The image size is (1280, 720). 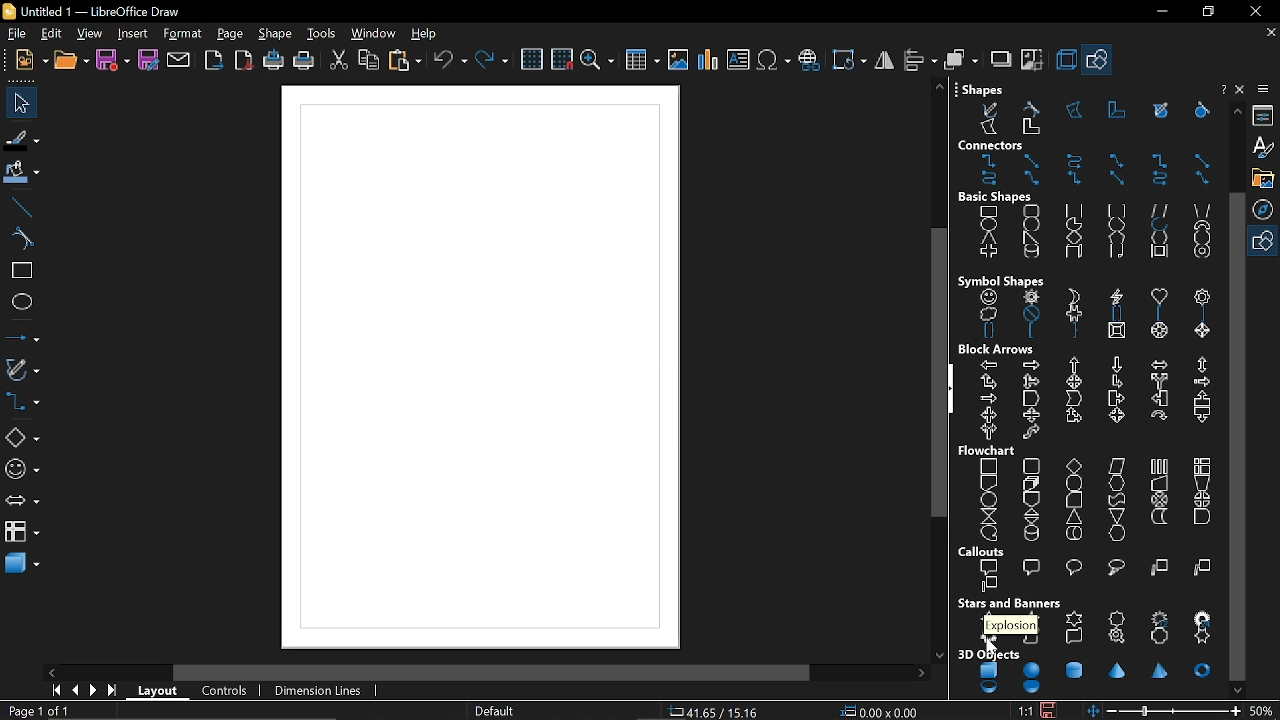 I want to click on Vertical scroll bar, so click(x=935, y=370).